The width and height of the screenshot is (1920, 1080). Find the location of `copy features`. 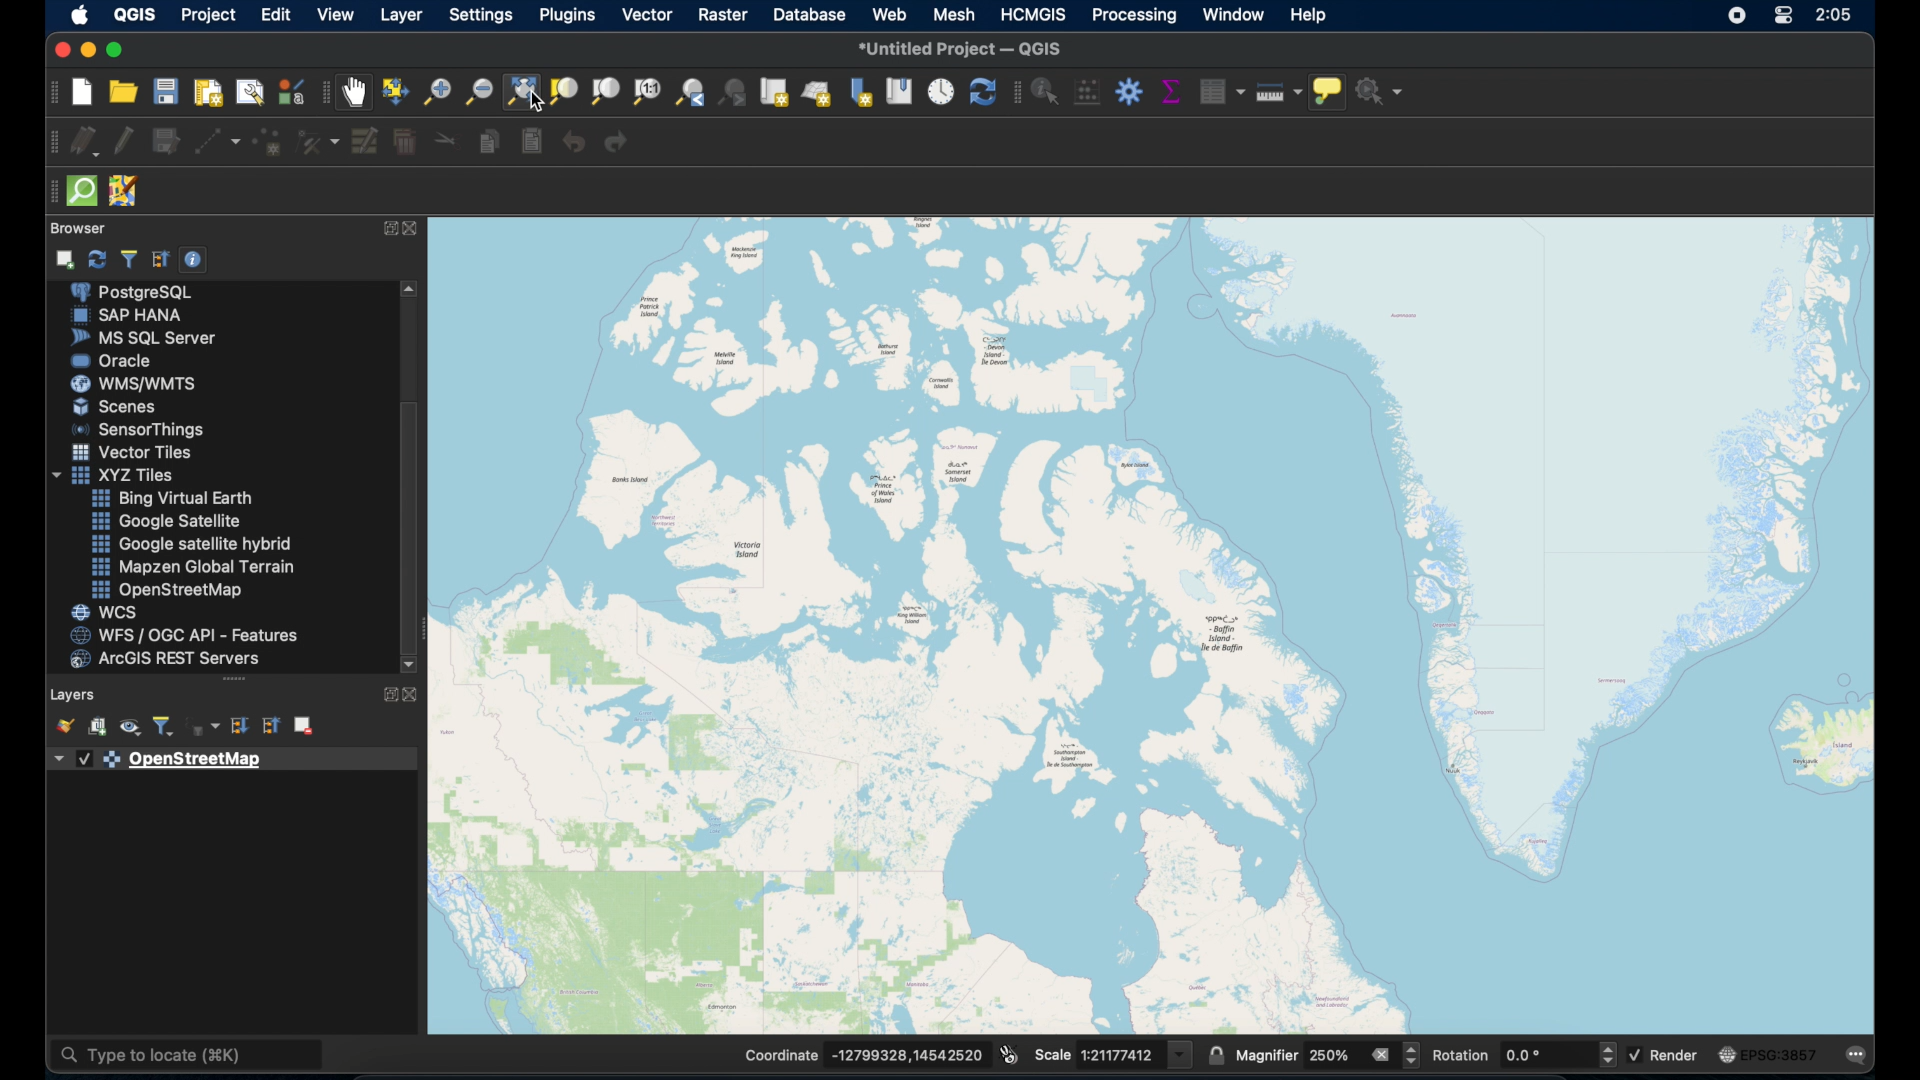

copy features is located at coordinates (483, 142).